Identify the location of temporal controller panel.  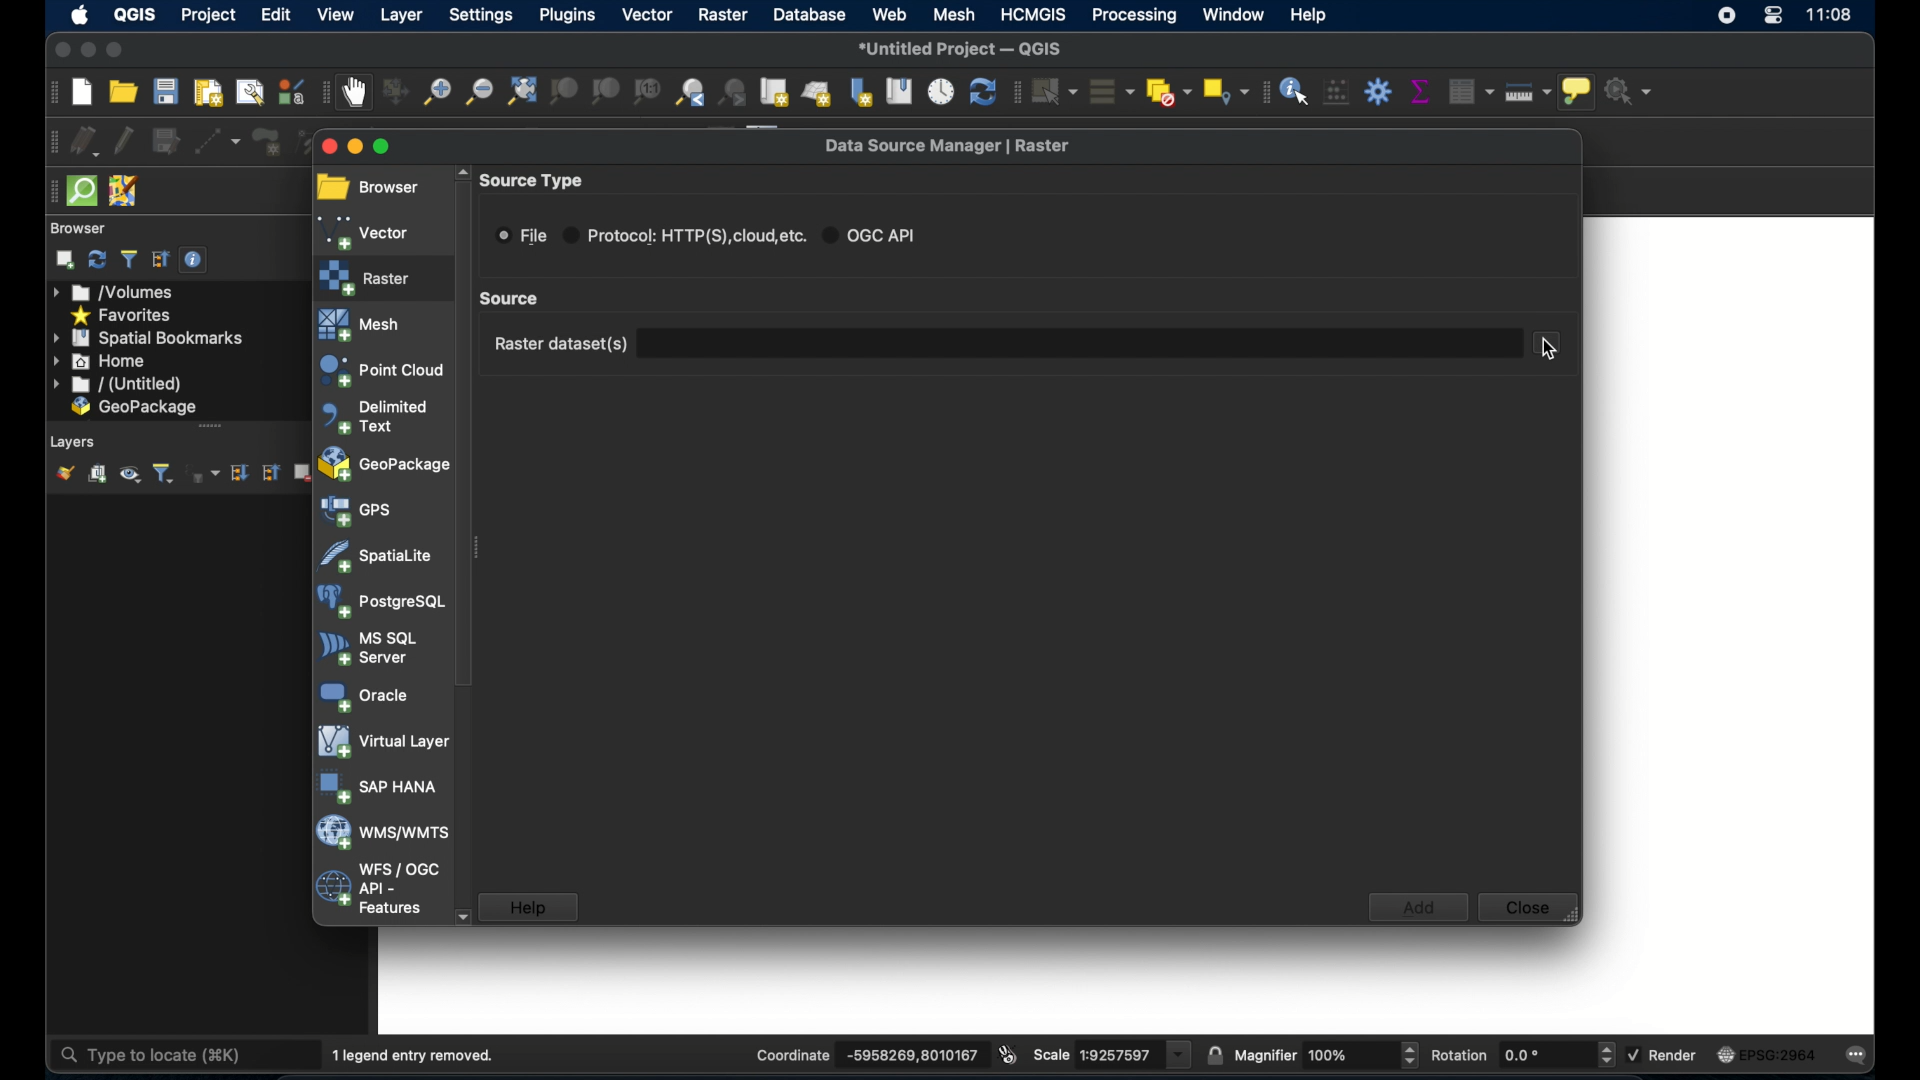
(941, 91).